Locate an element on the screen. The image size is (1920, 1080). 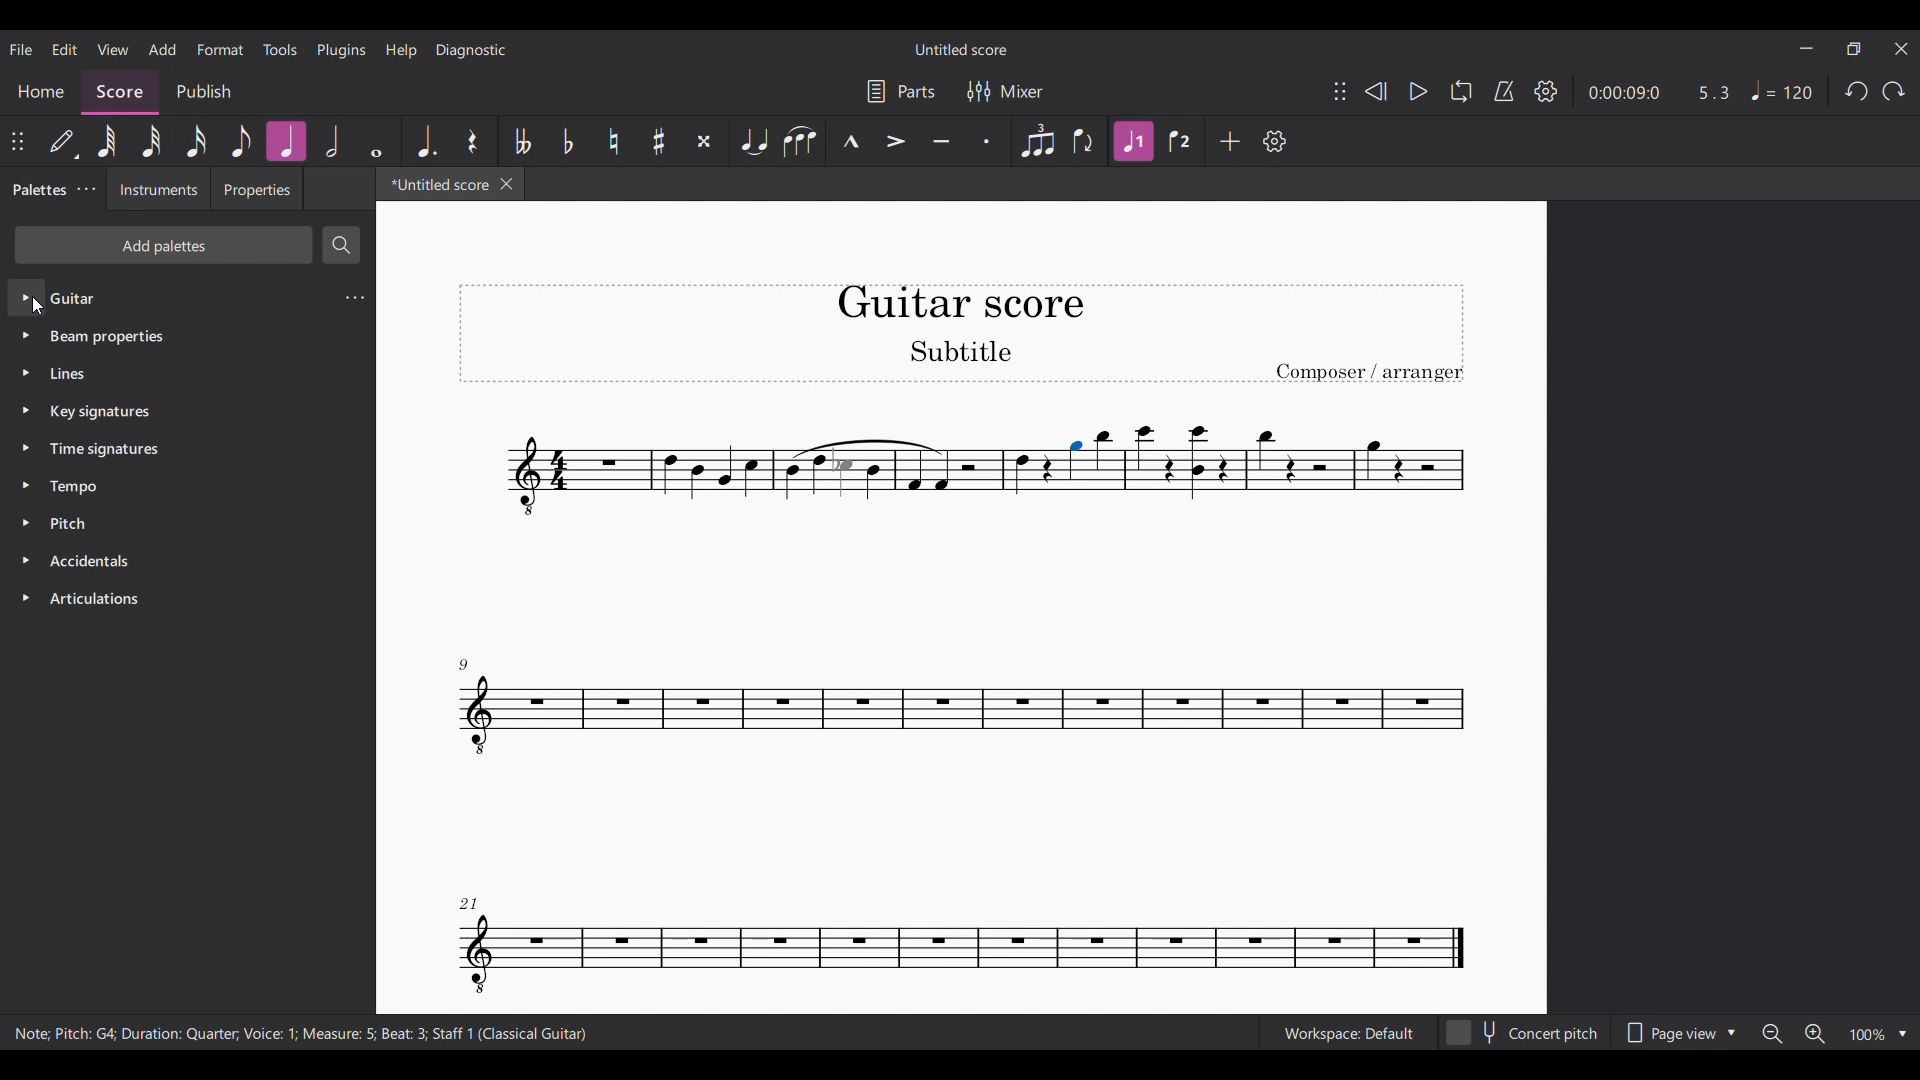
Augmentation dot is located at coordinates (425, 141).